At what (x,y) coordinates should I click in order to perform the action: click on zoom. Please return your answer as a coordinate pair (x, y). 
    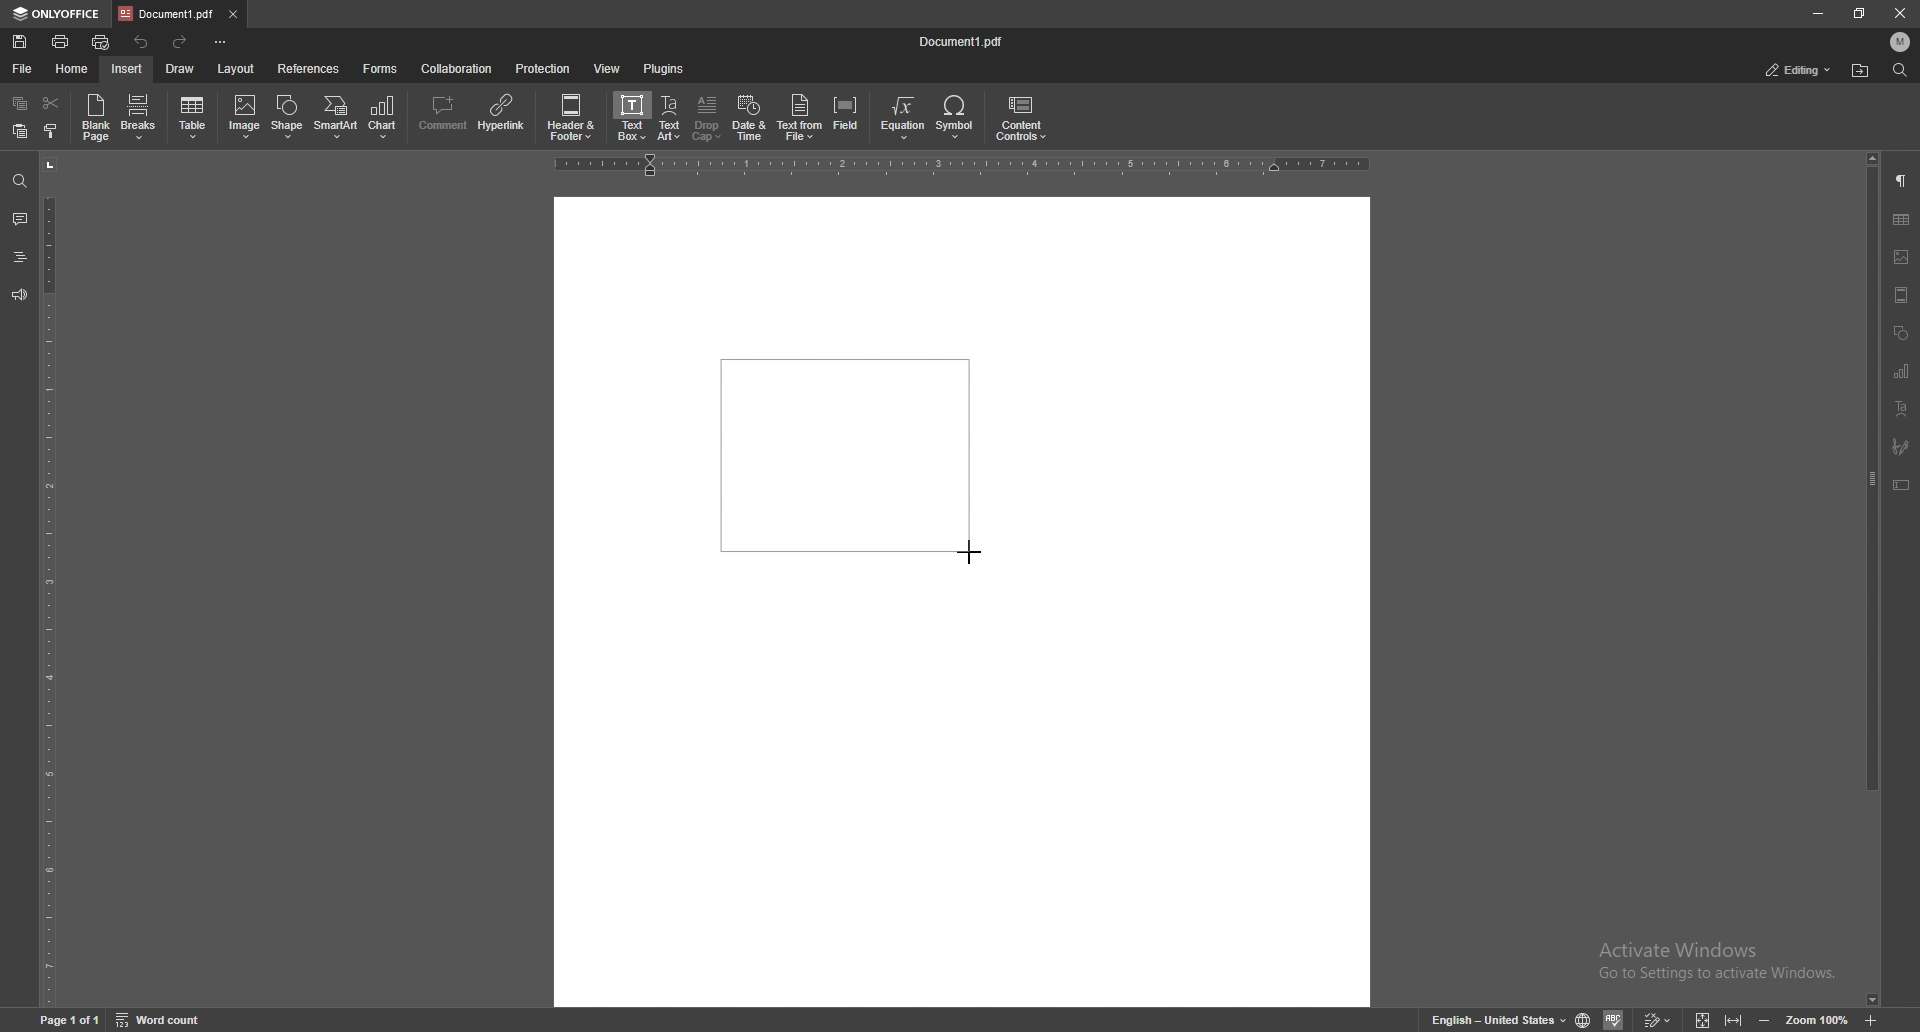
    Looking at the image, I should click on (1817, 1021).